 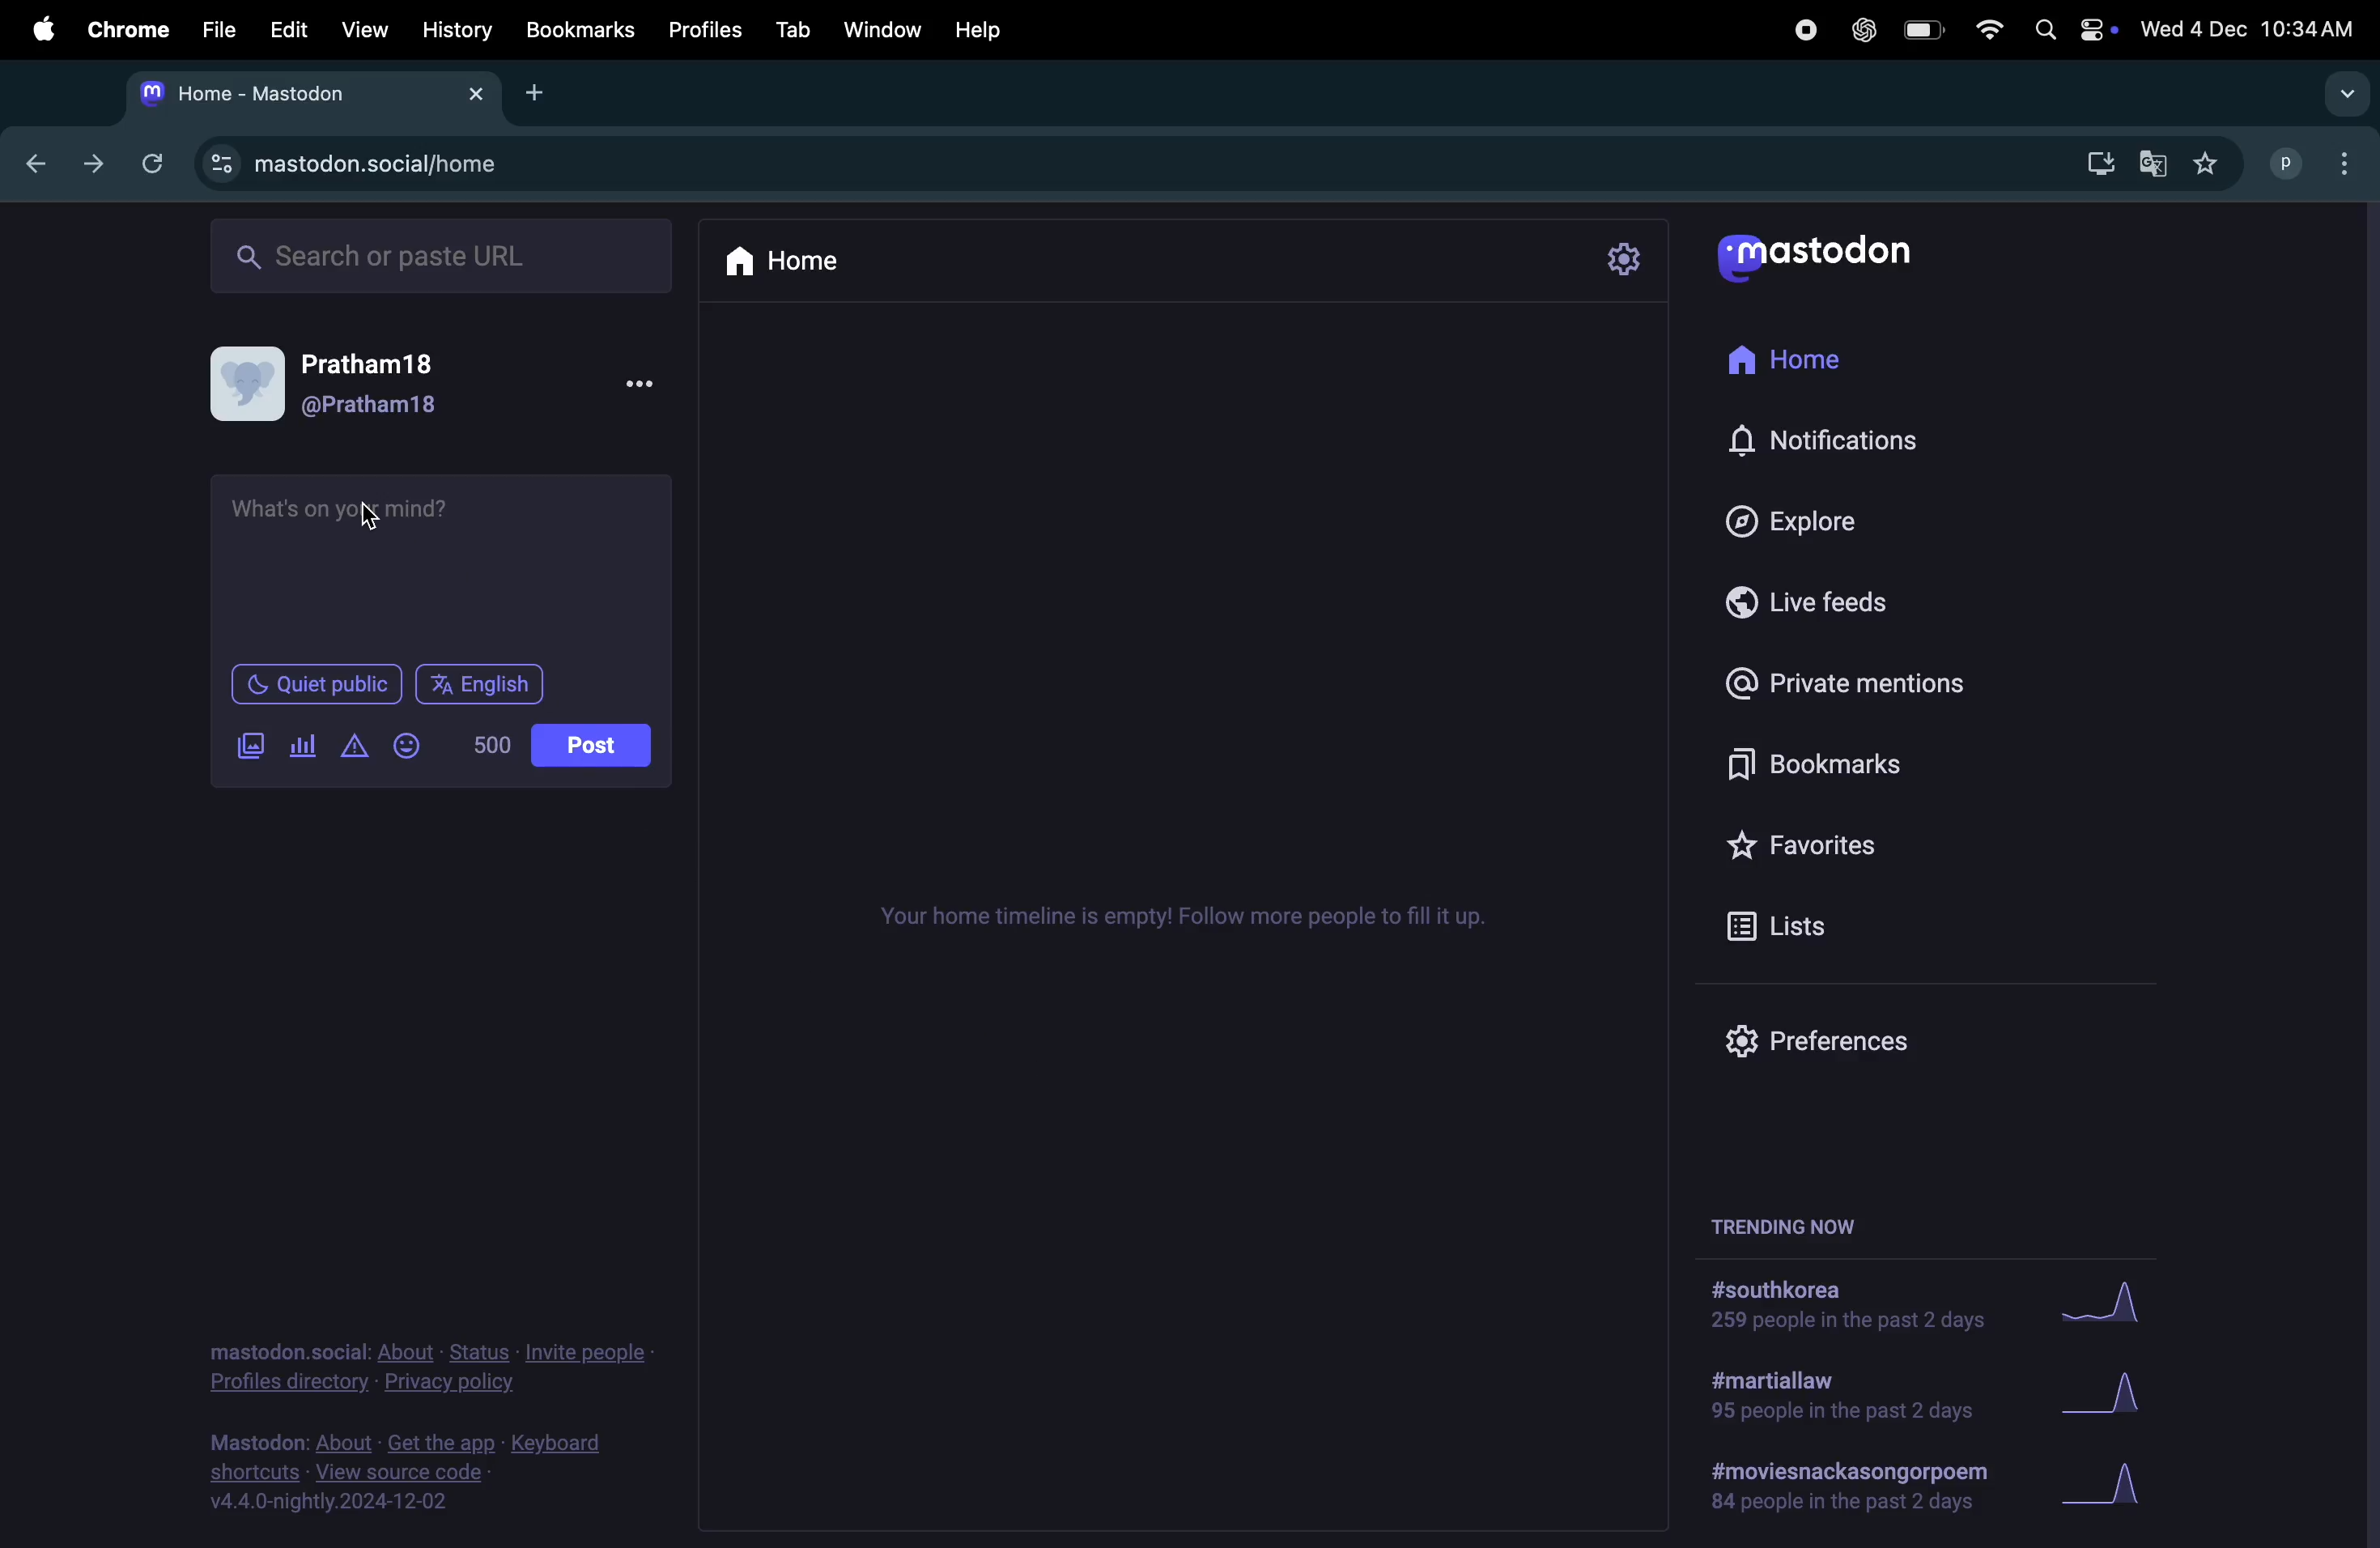 What do you see at coordinates (355, 383) in the screenshot?
I see `user profile` at bounding box center [355, 383].